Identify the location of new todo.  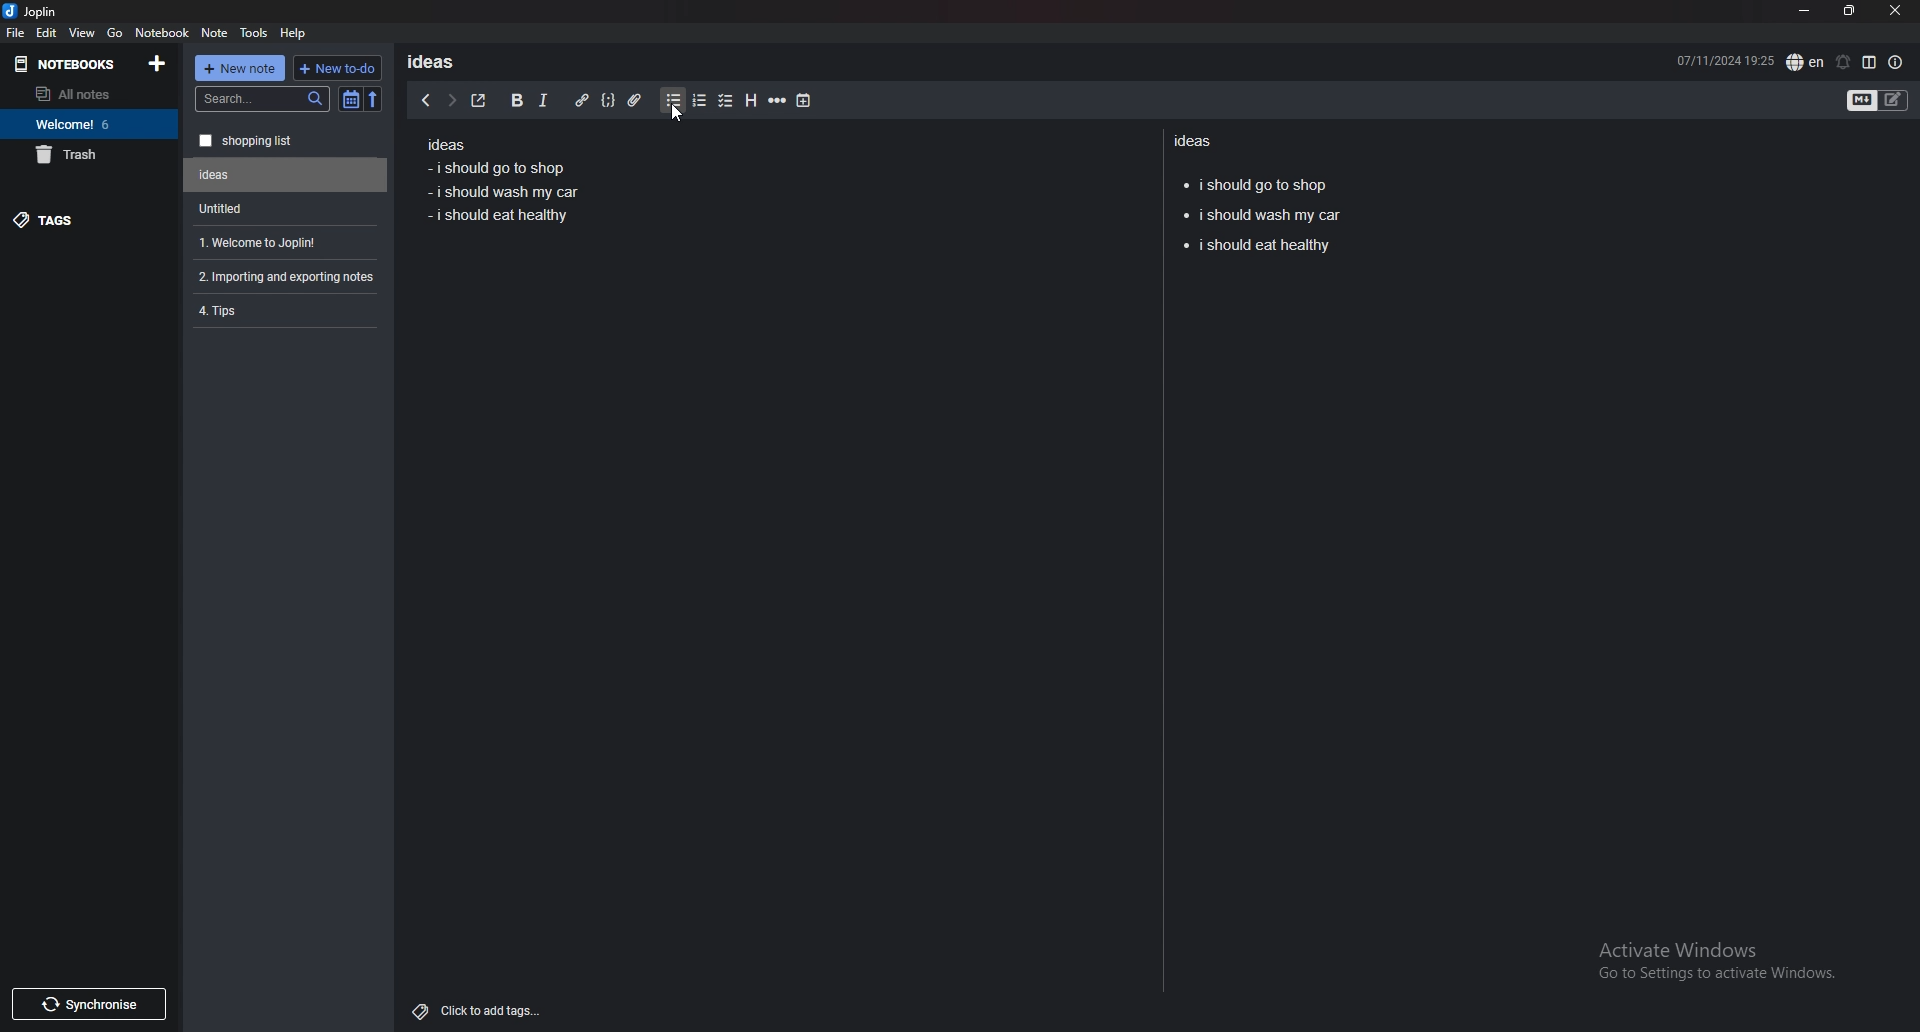
(335, 68).